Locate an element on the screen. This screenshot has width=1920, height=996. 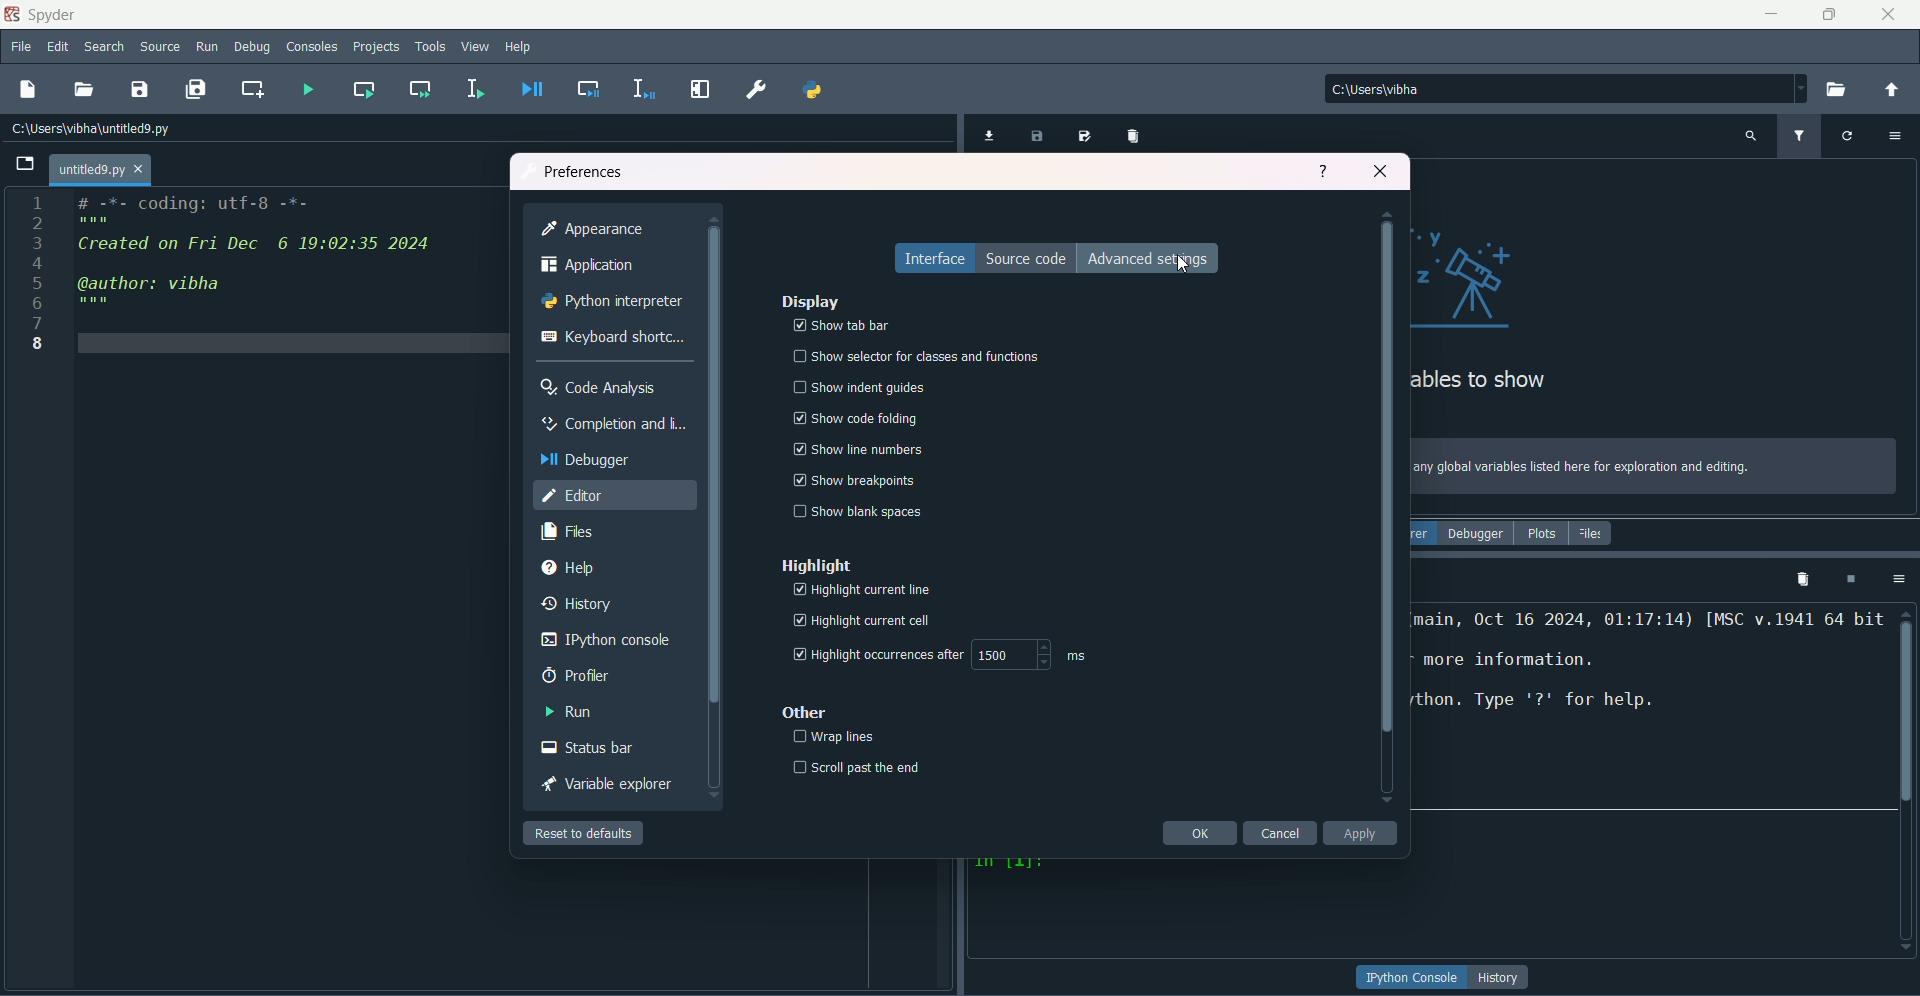
python interpreter is located at coordinates (613, 302).